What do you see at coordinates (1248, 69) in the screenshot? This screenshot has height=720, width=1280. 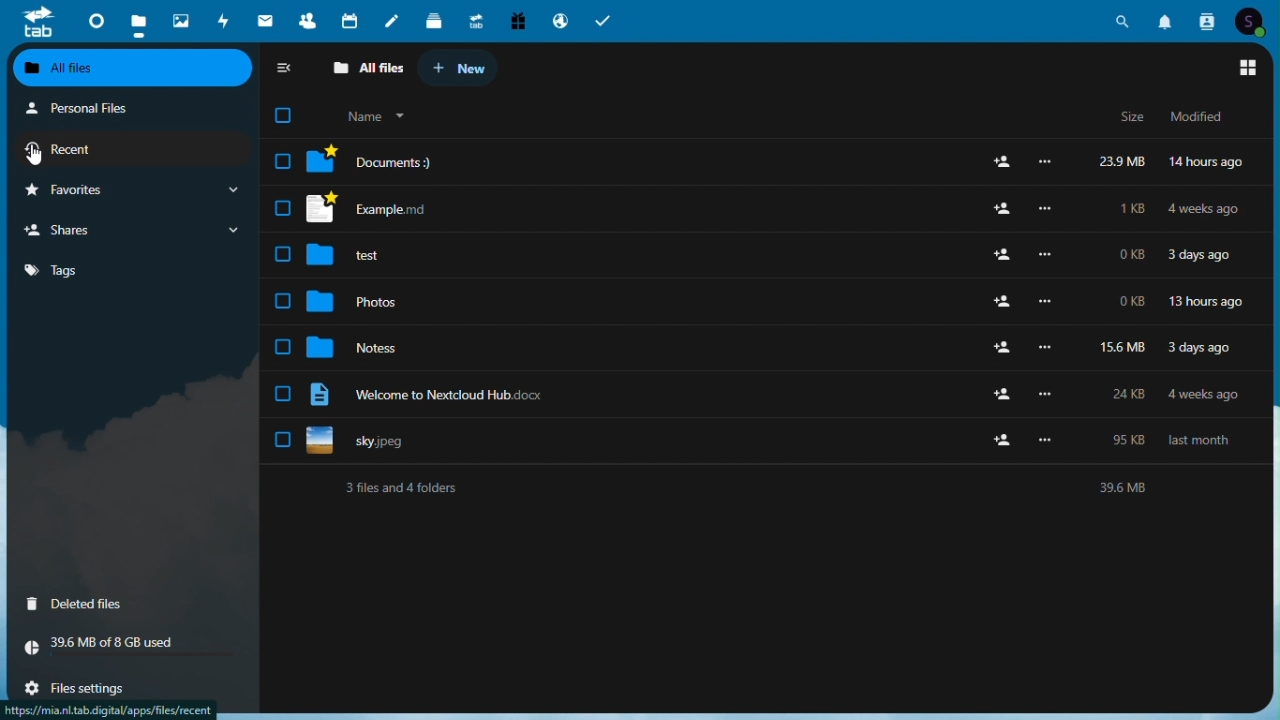 I see `switch to grid view` at bounding box center [1248, 69].